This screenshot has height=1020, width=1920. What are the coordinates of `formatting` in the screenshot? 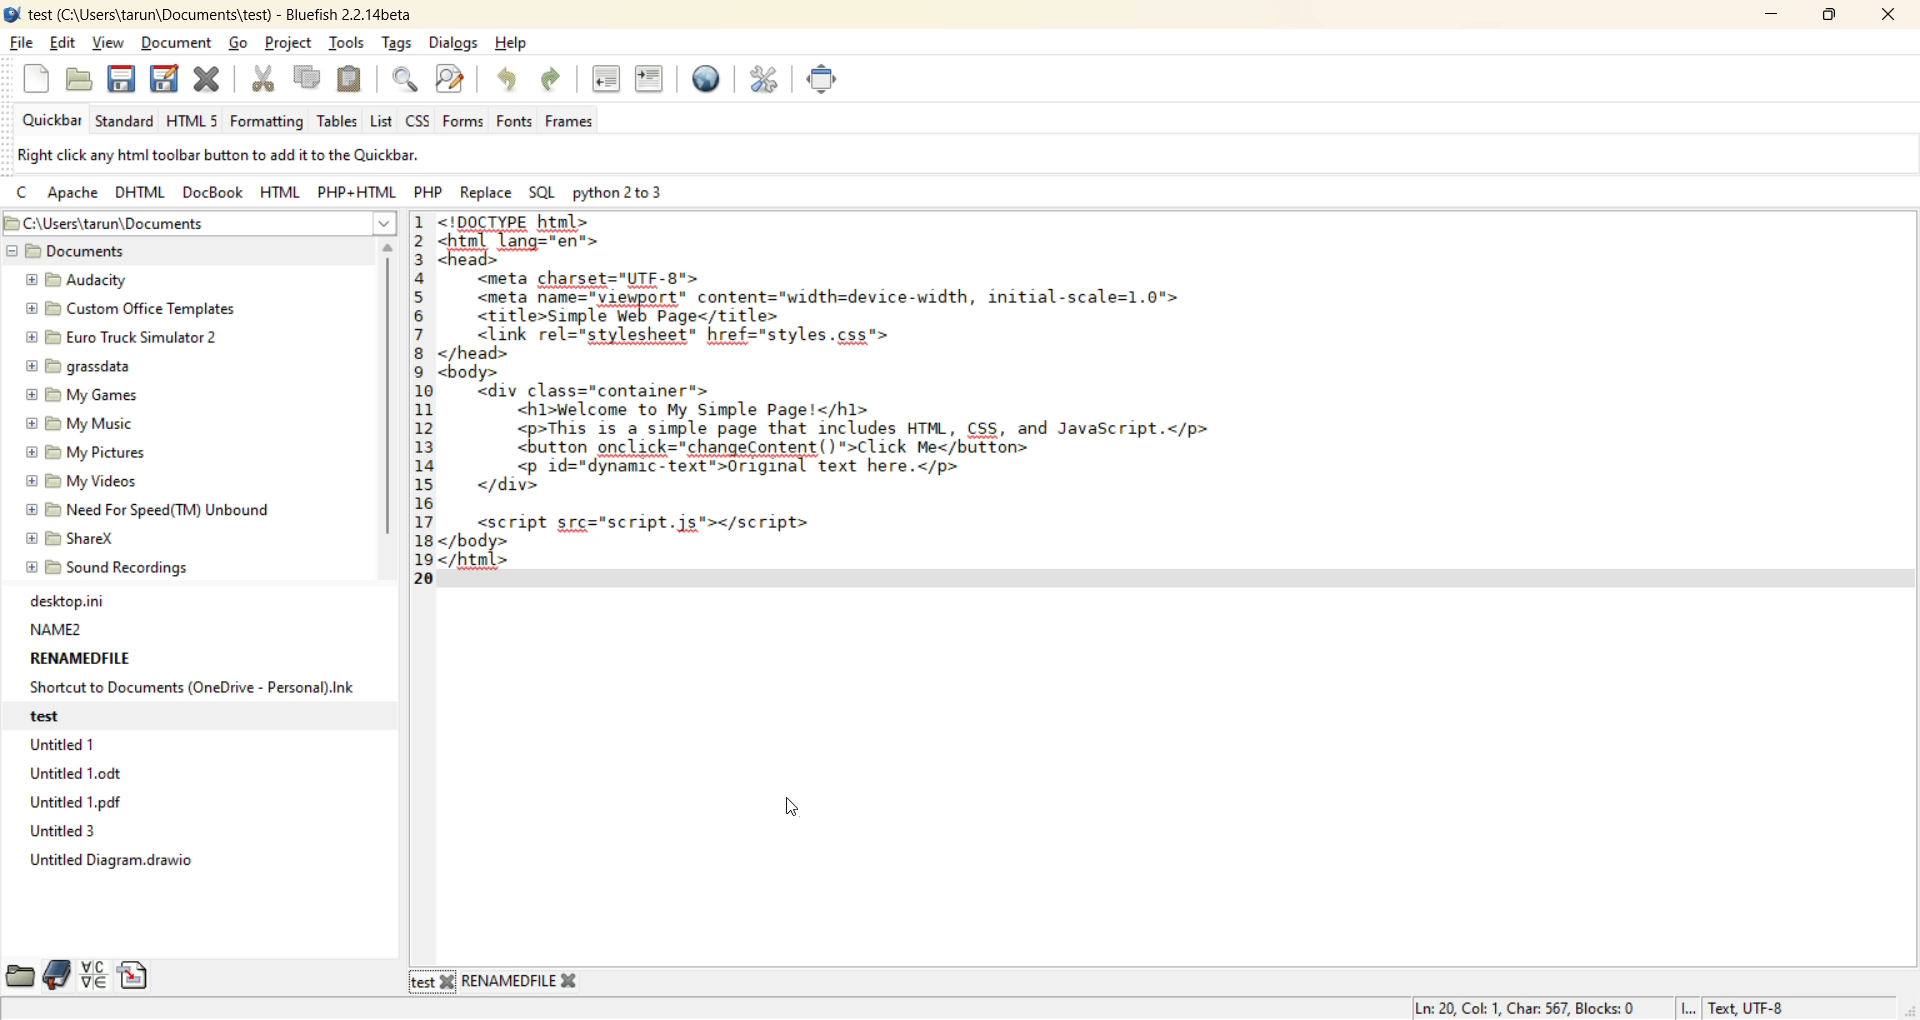 It's located at (269, 120).